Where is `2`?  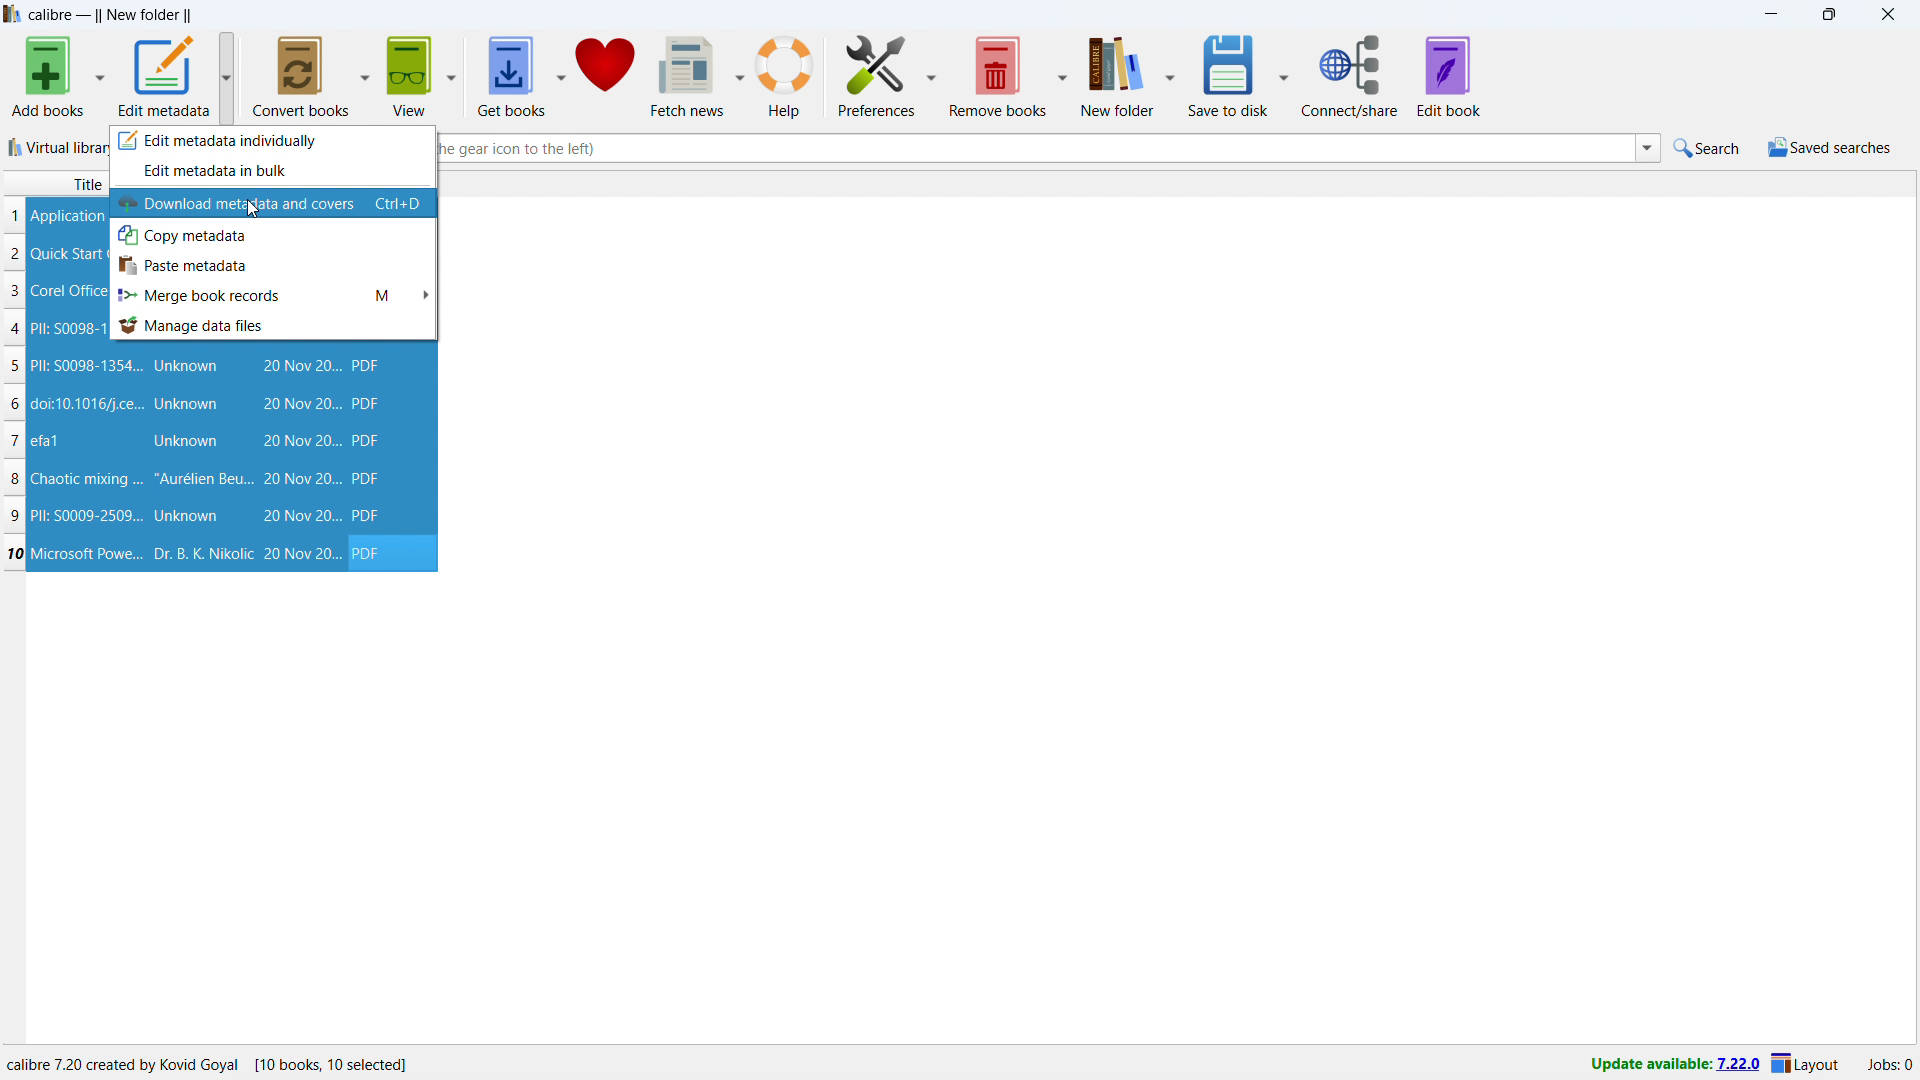
2 is located at coordinates (15, 254).